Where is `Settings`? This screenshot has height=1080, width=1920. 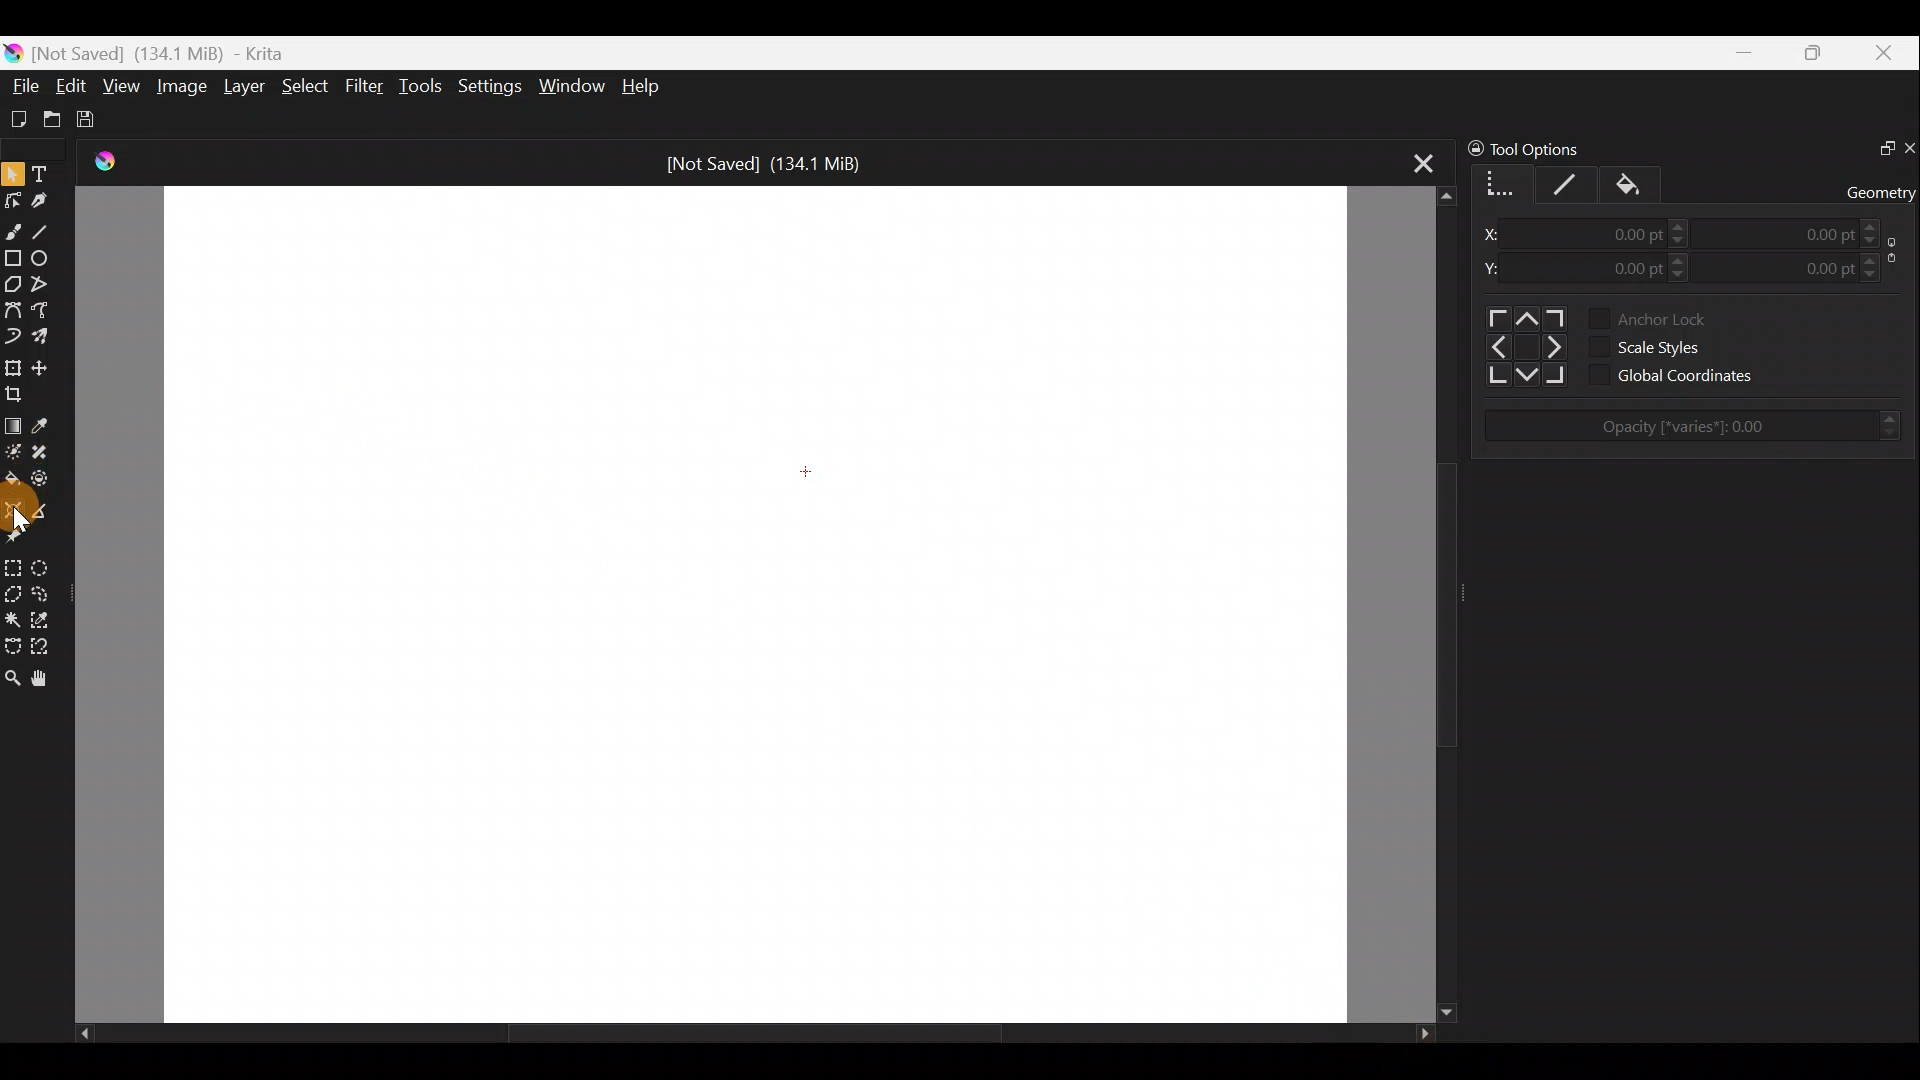
Settings is located at coordinates (488, 85).